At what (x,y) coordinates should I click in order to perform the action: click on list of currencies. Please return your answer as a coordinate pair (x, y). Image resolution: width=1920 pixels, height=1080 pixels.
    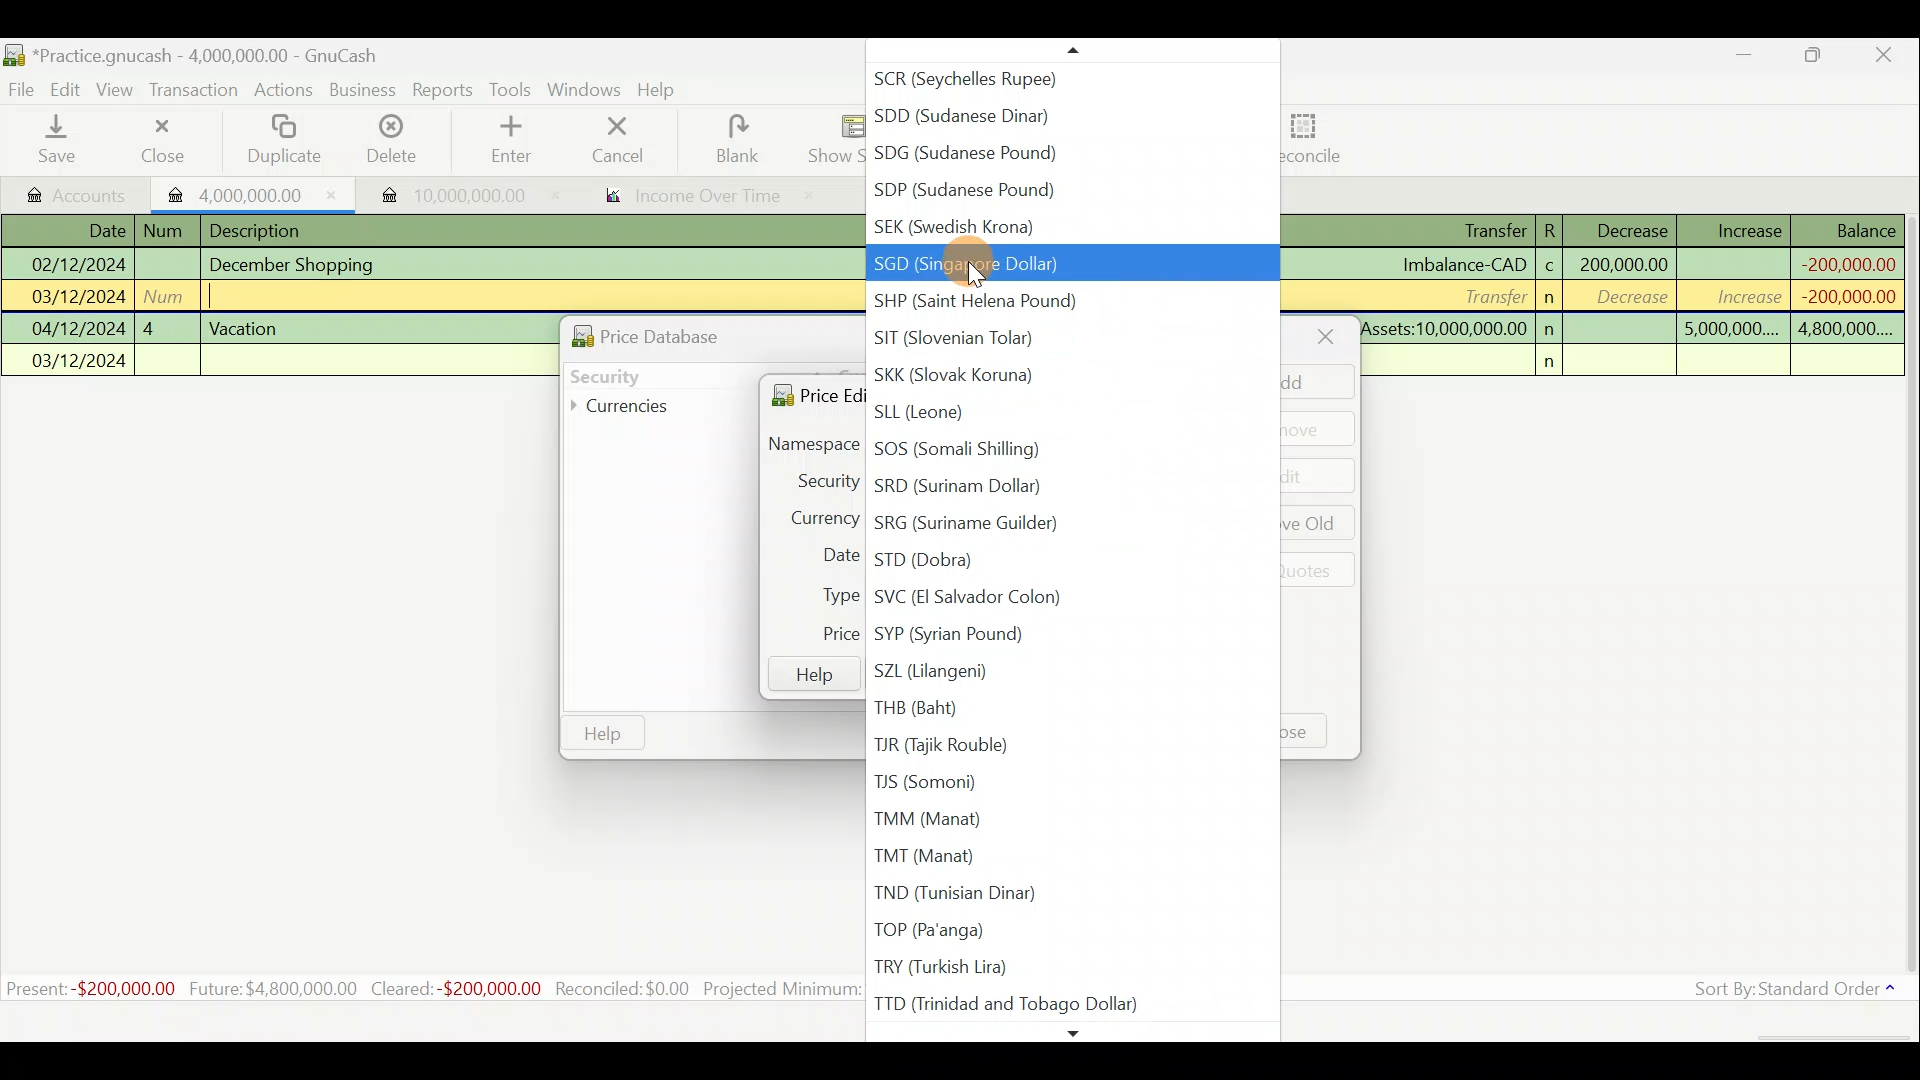
    Looking at the image, I should click on (1068, 658).